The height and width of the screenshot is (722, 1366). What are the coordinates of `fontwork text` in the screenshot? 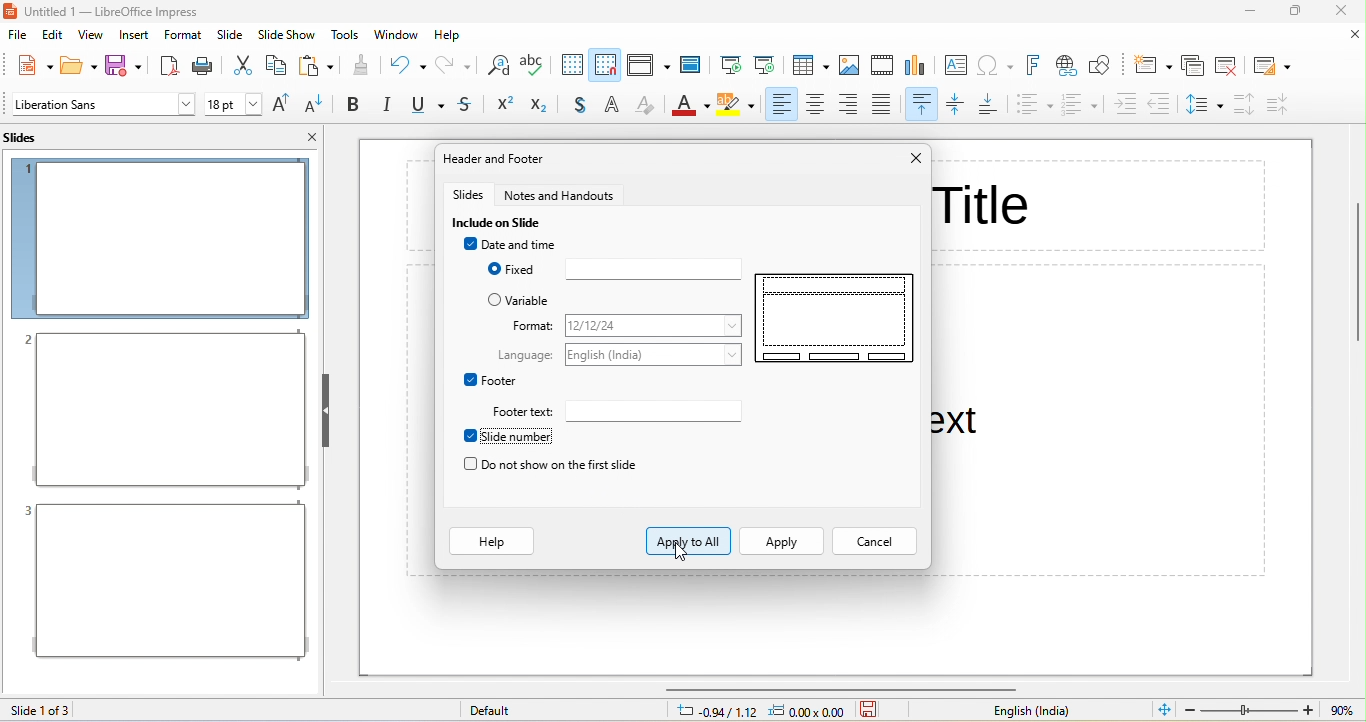 It's located at (1037, 65).